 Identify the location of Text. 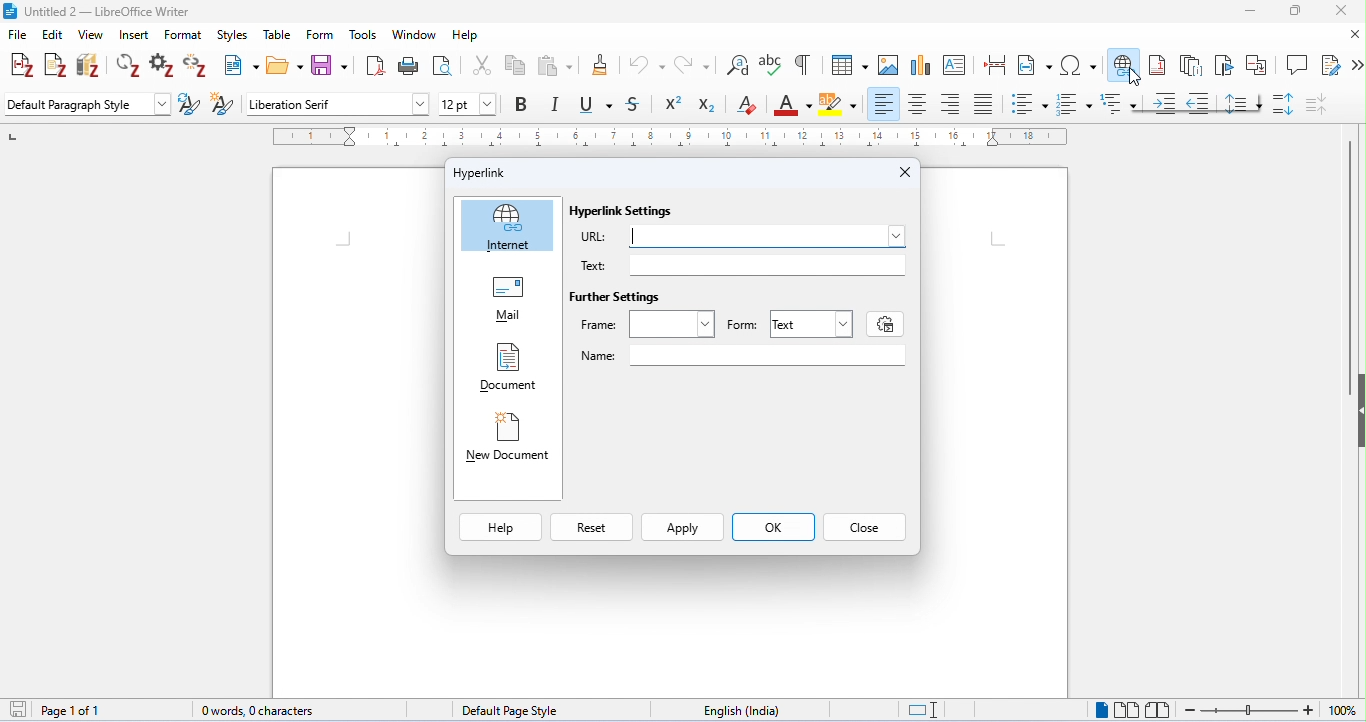
(796, 322).